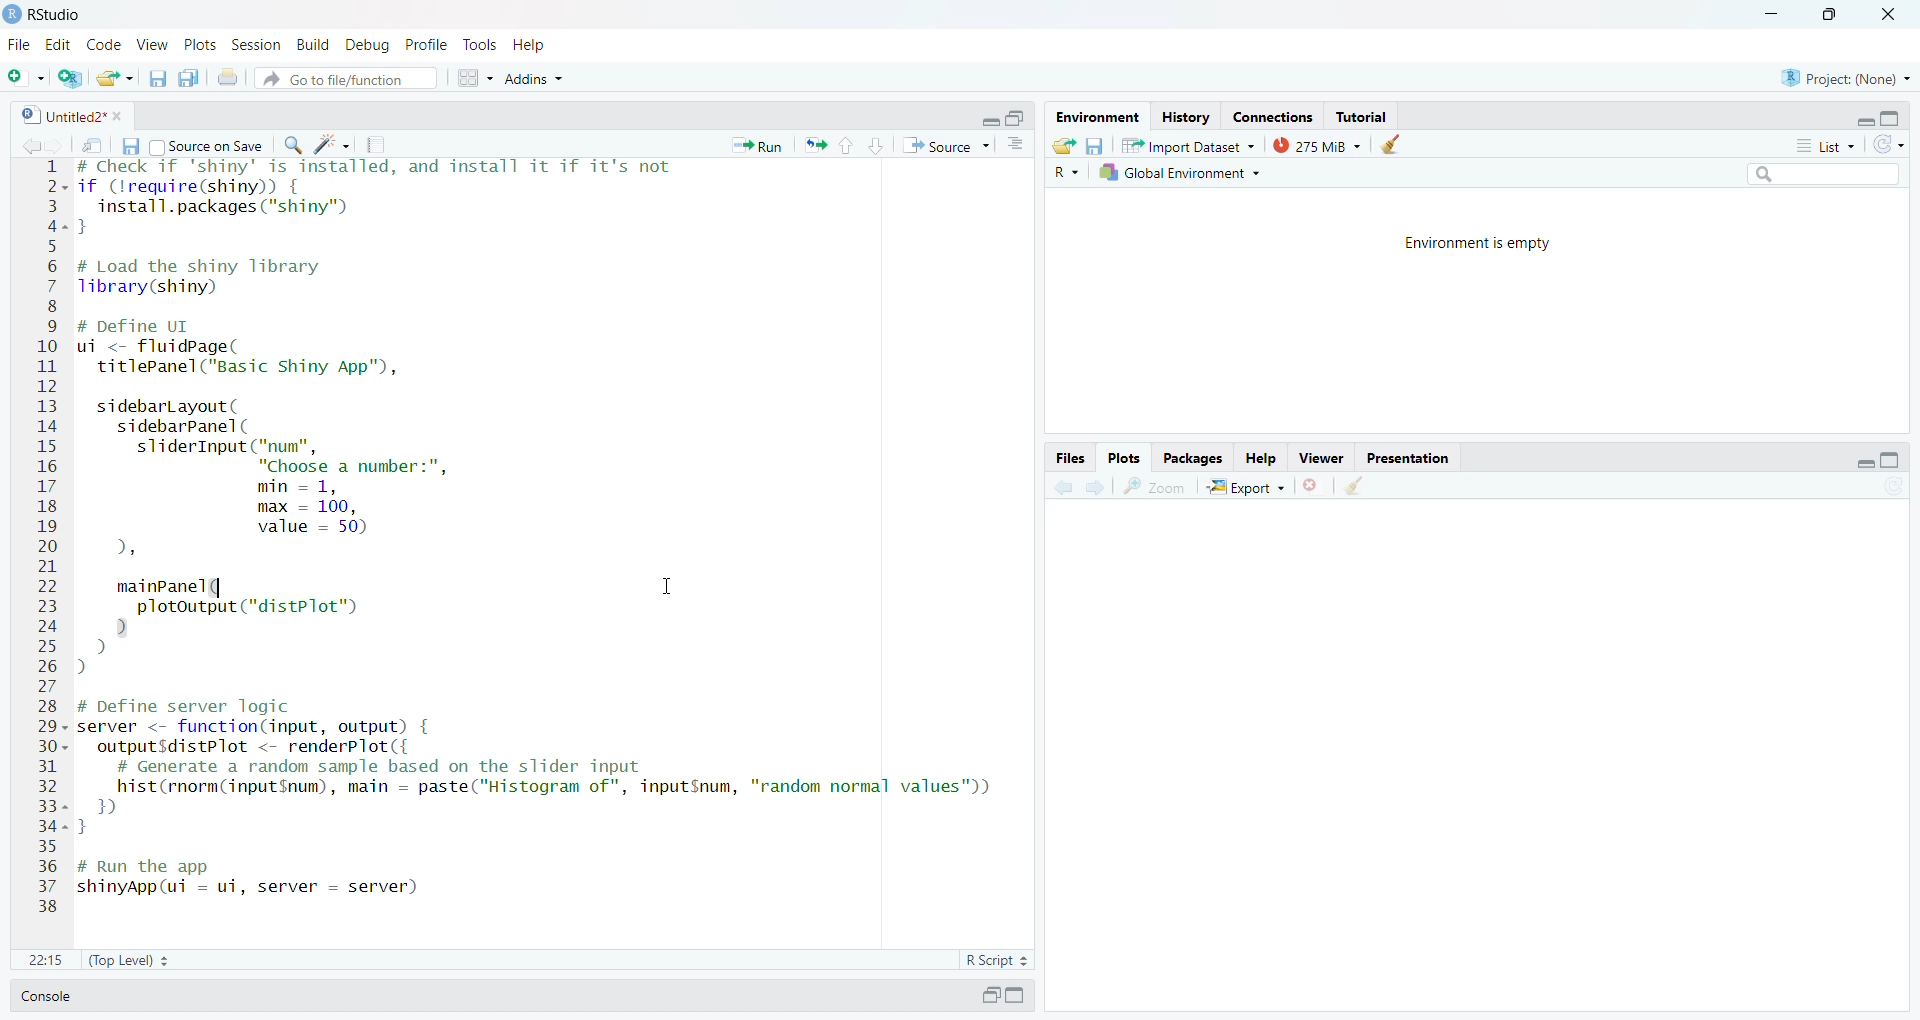 This screenshot has height=1020, width=1920. I want to click on Presentation, so click(1405, 458).